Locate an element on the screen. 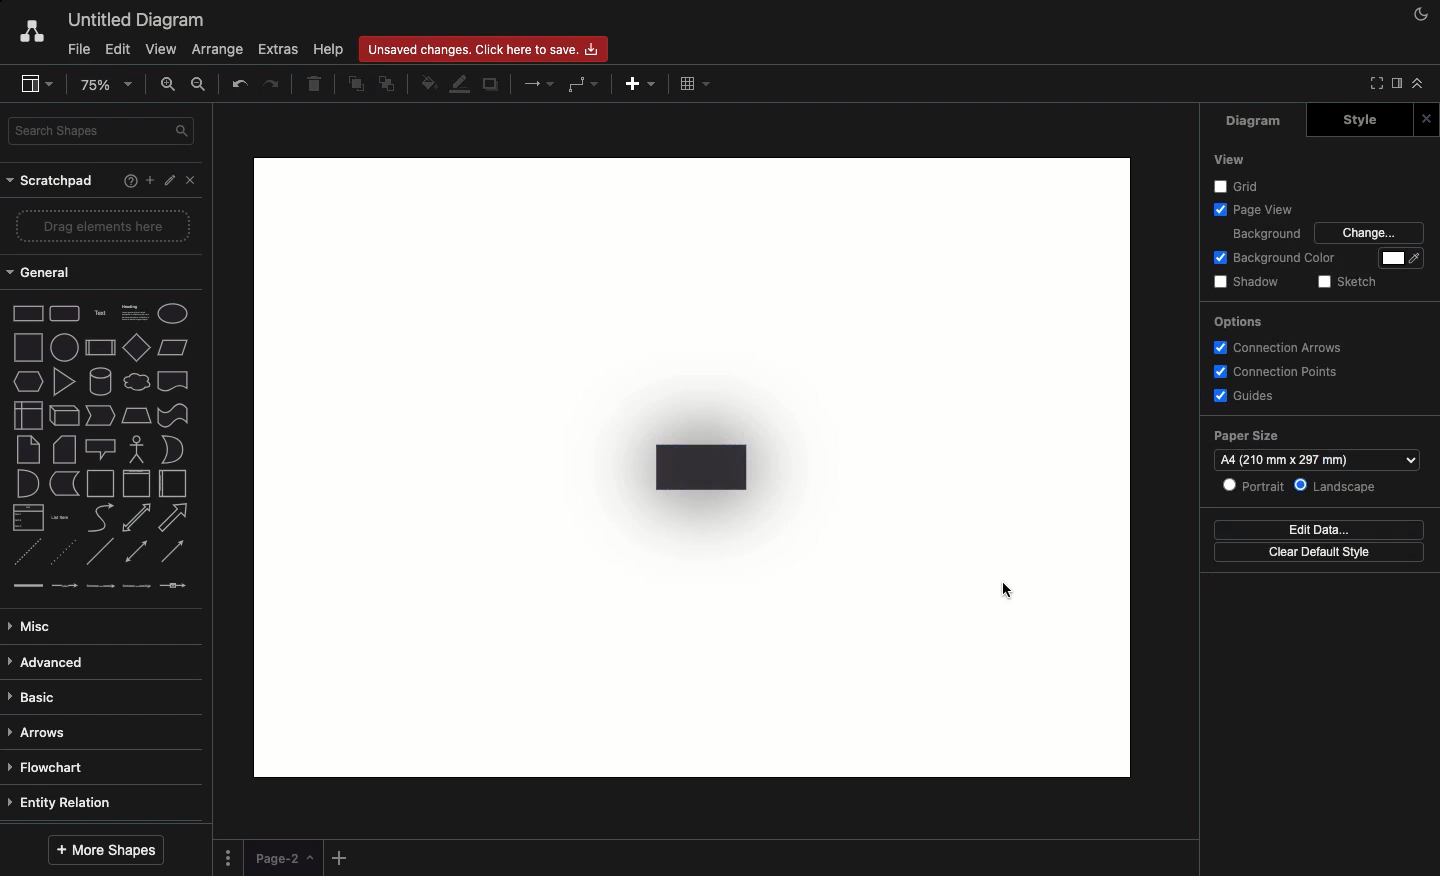  data storage is located at coordinates (65, 484).